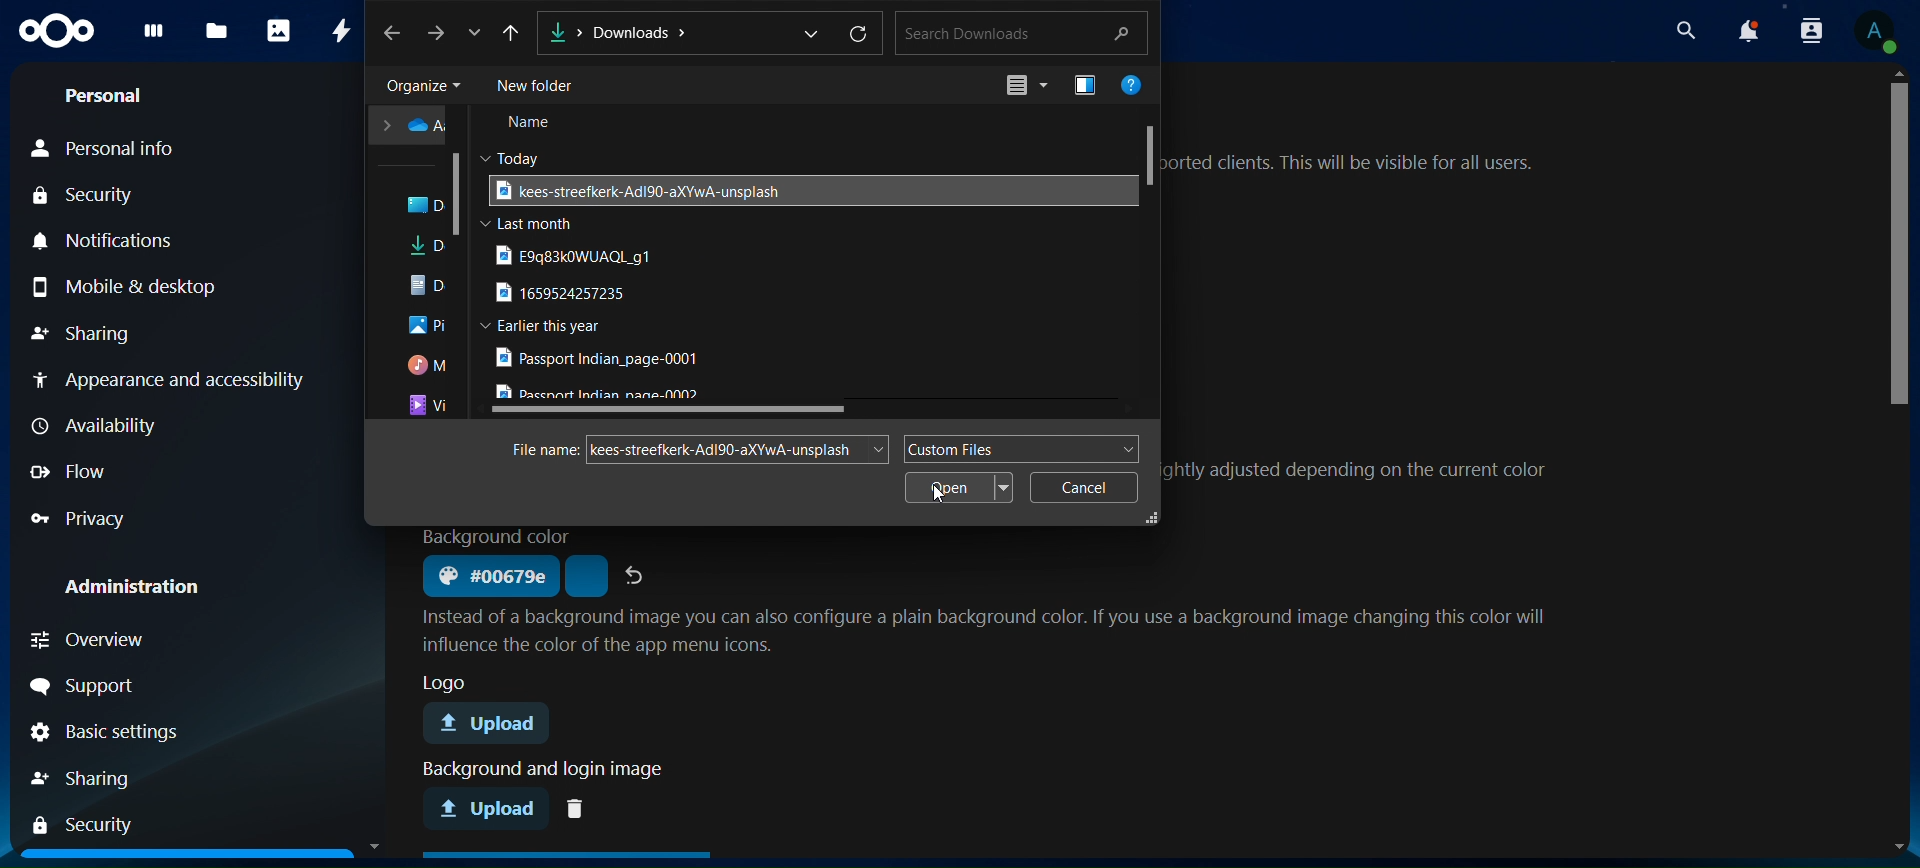 The width and height of the screenshot is (1920, 868). I want to click on background and login image upload, so click(489, 807).